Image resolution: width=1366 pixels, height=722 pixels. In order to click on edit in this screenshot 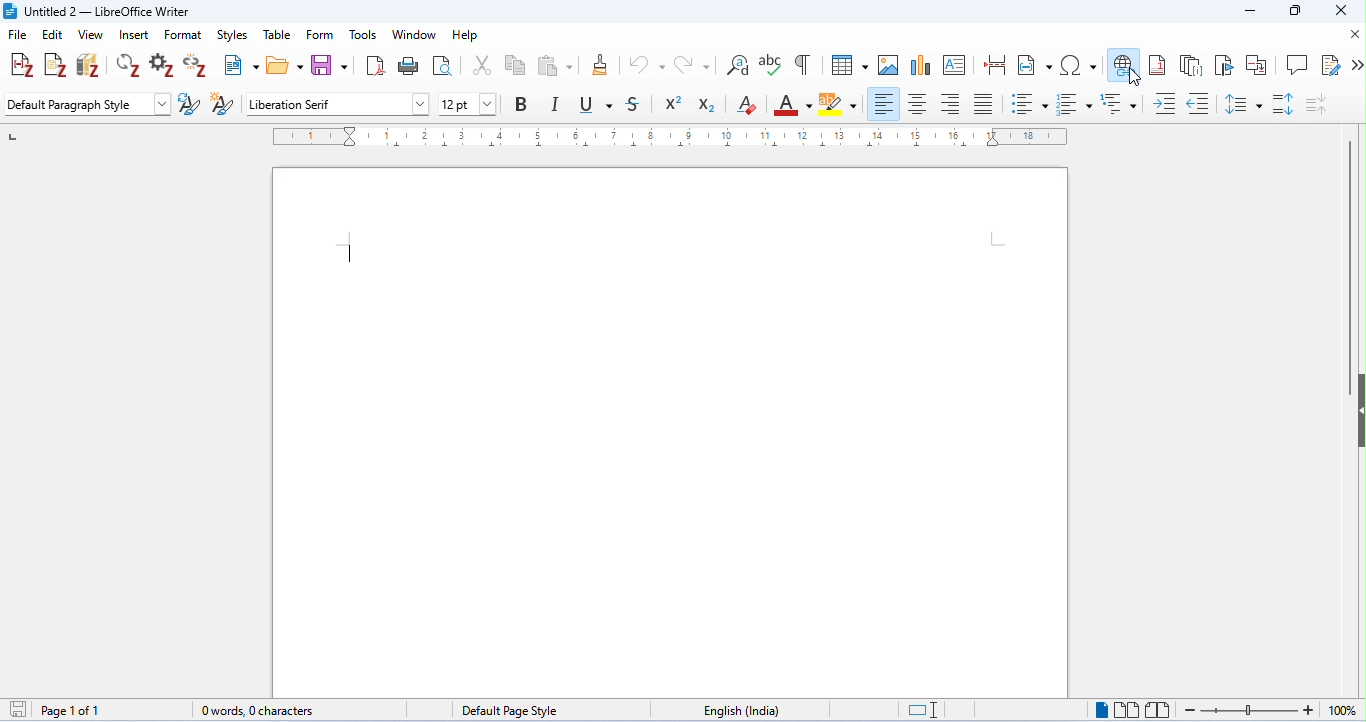, I will do `click(55, 34)`.